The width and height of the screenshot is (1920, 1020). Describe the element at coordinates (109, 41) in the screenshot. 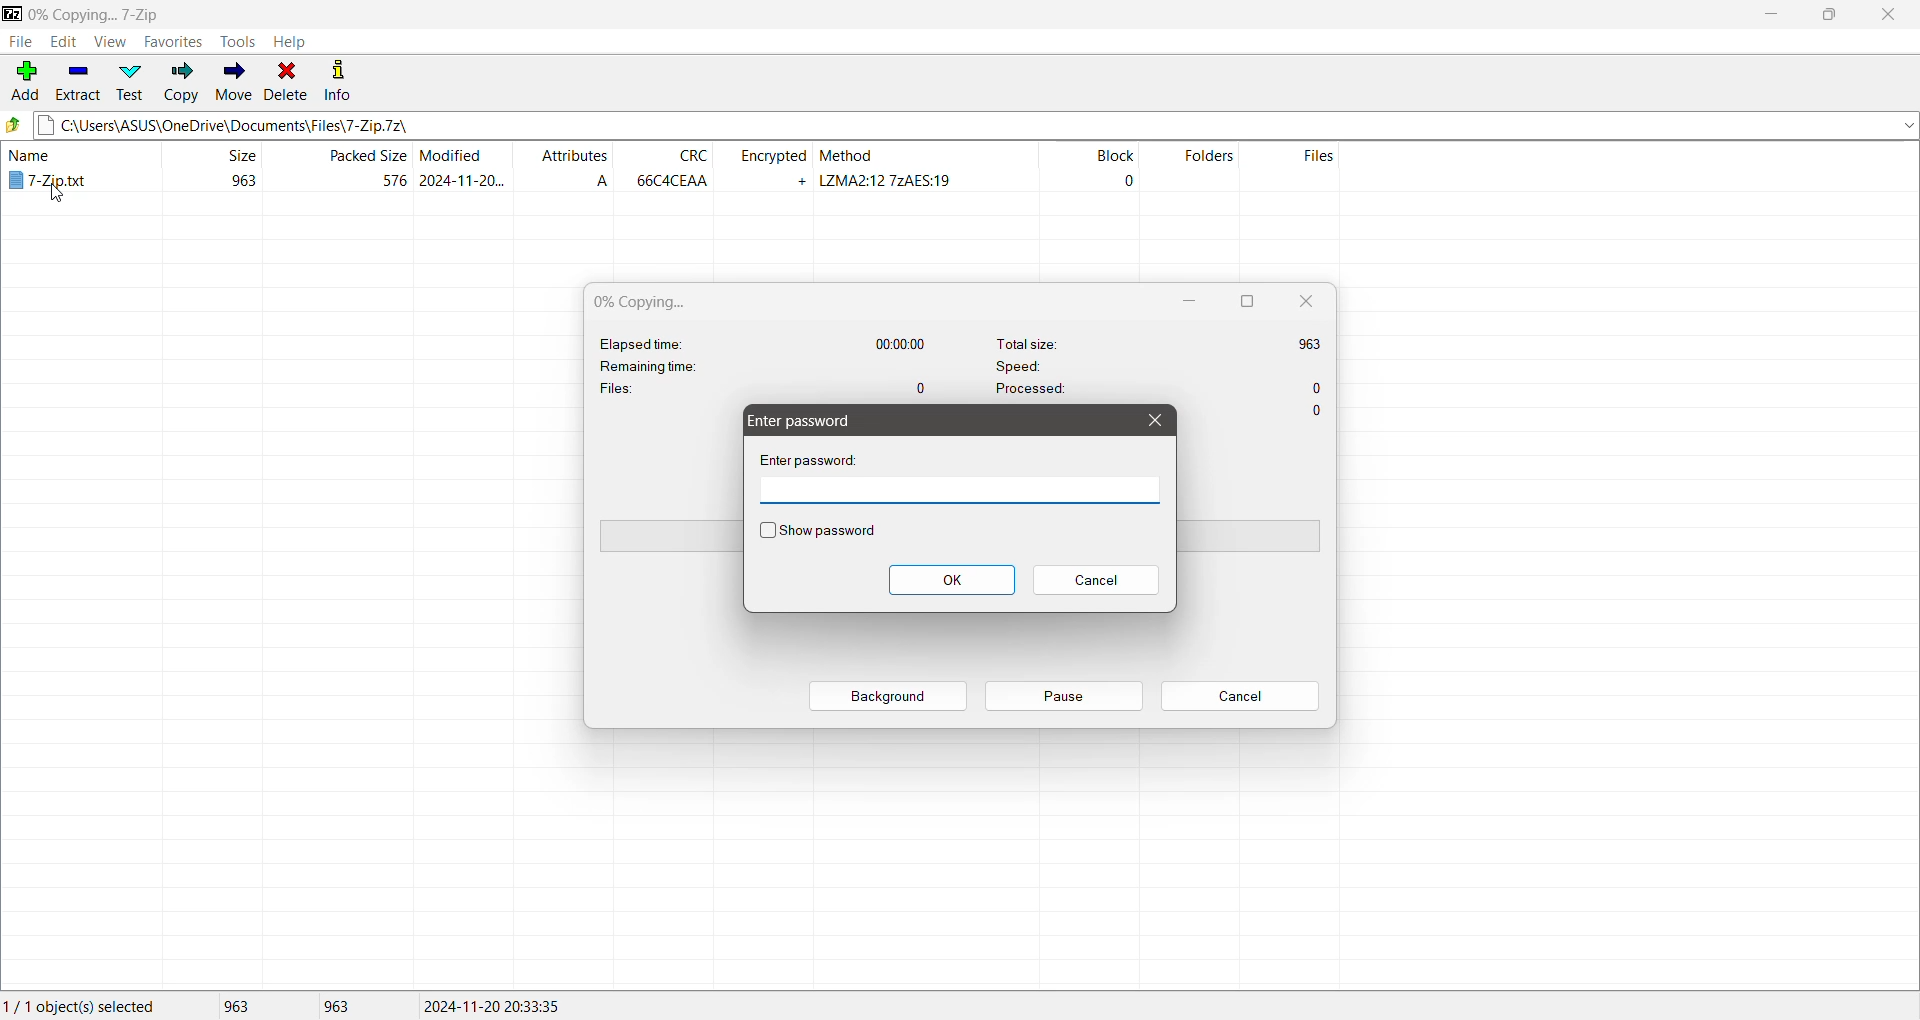

I see `View` at that location.